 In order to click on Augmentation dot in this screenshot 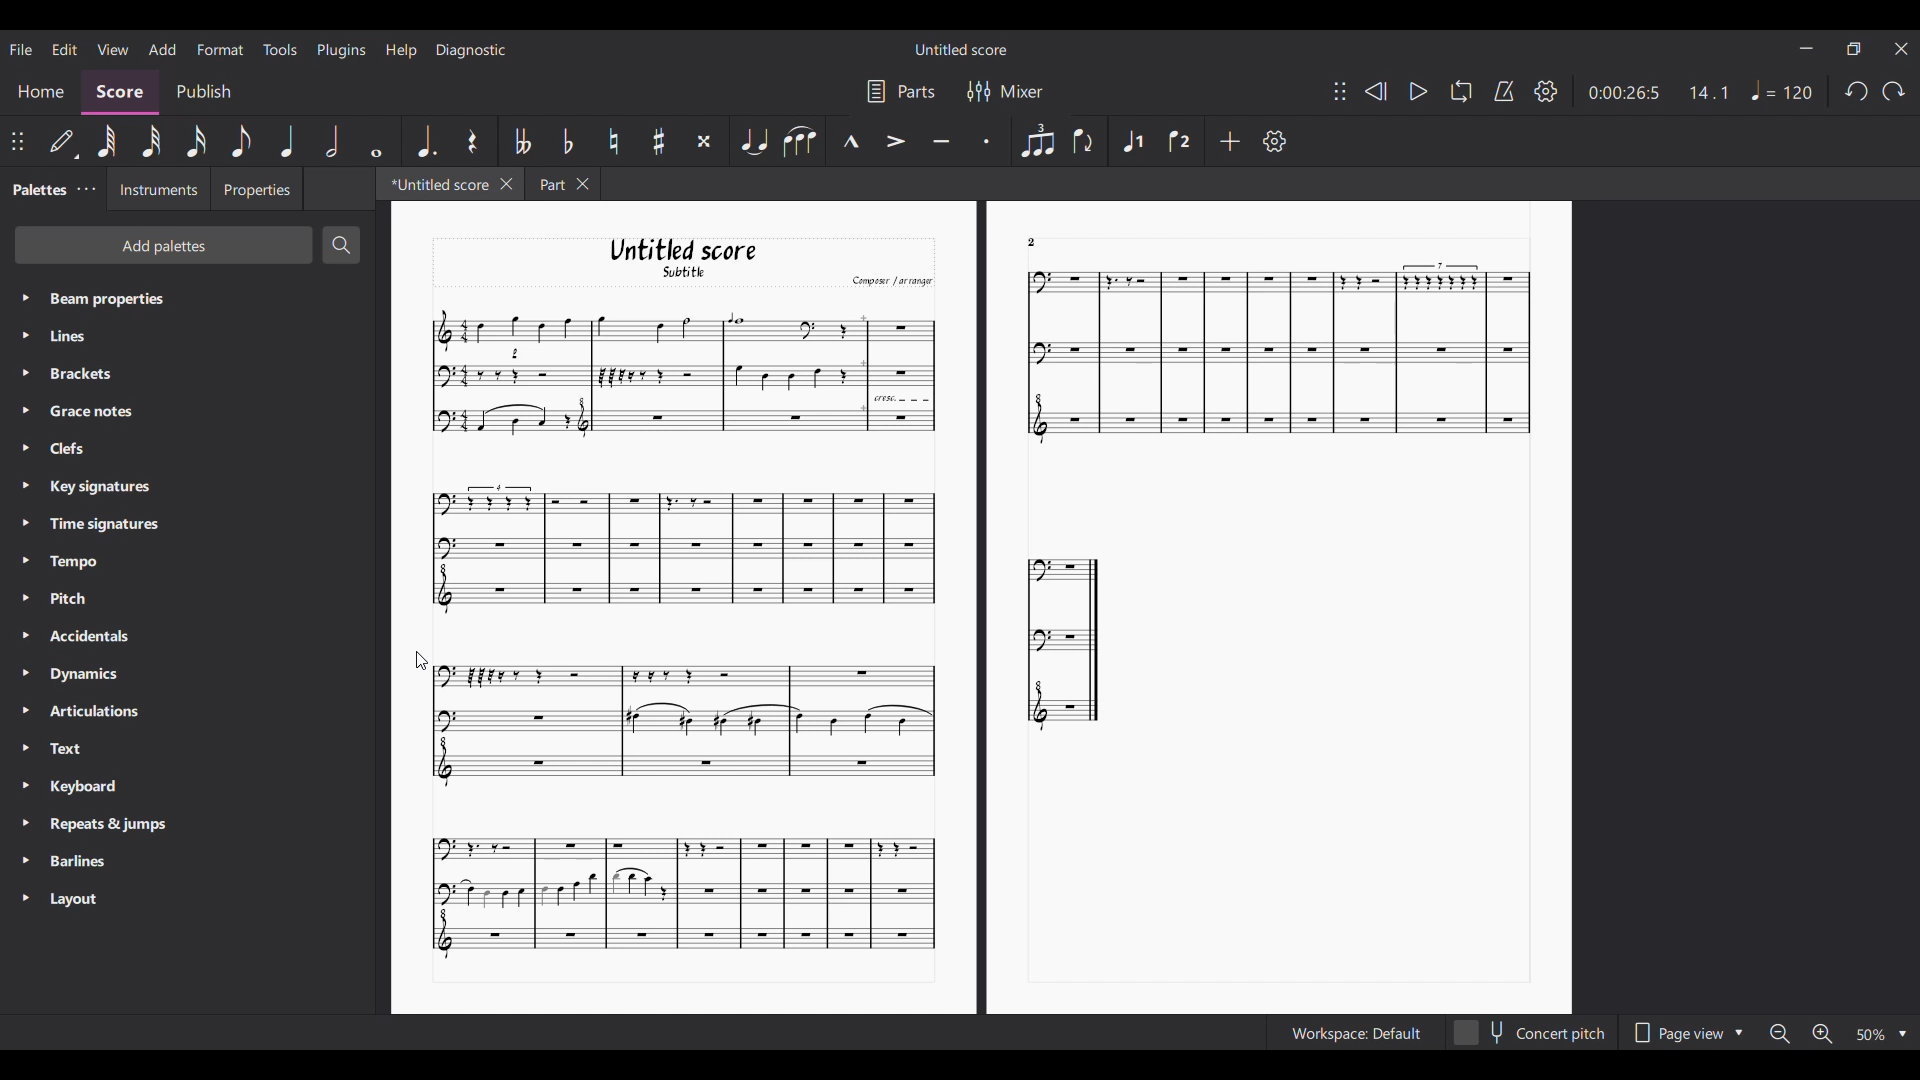, I will do `click(426, 140)`.